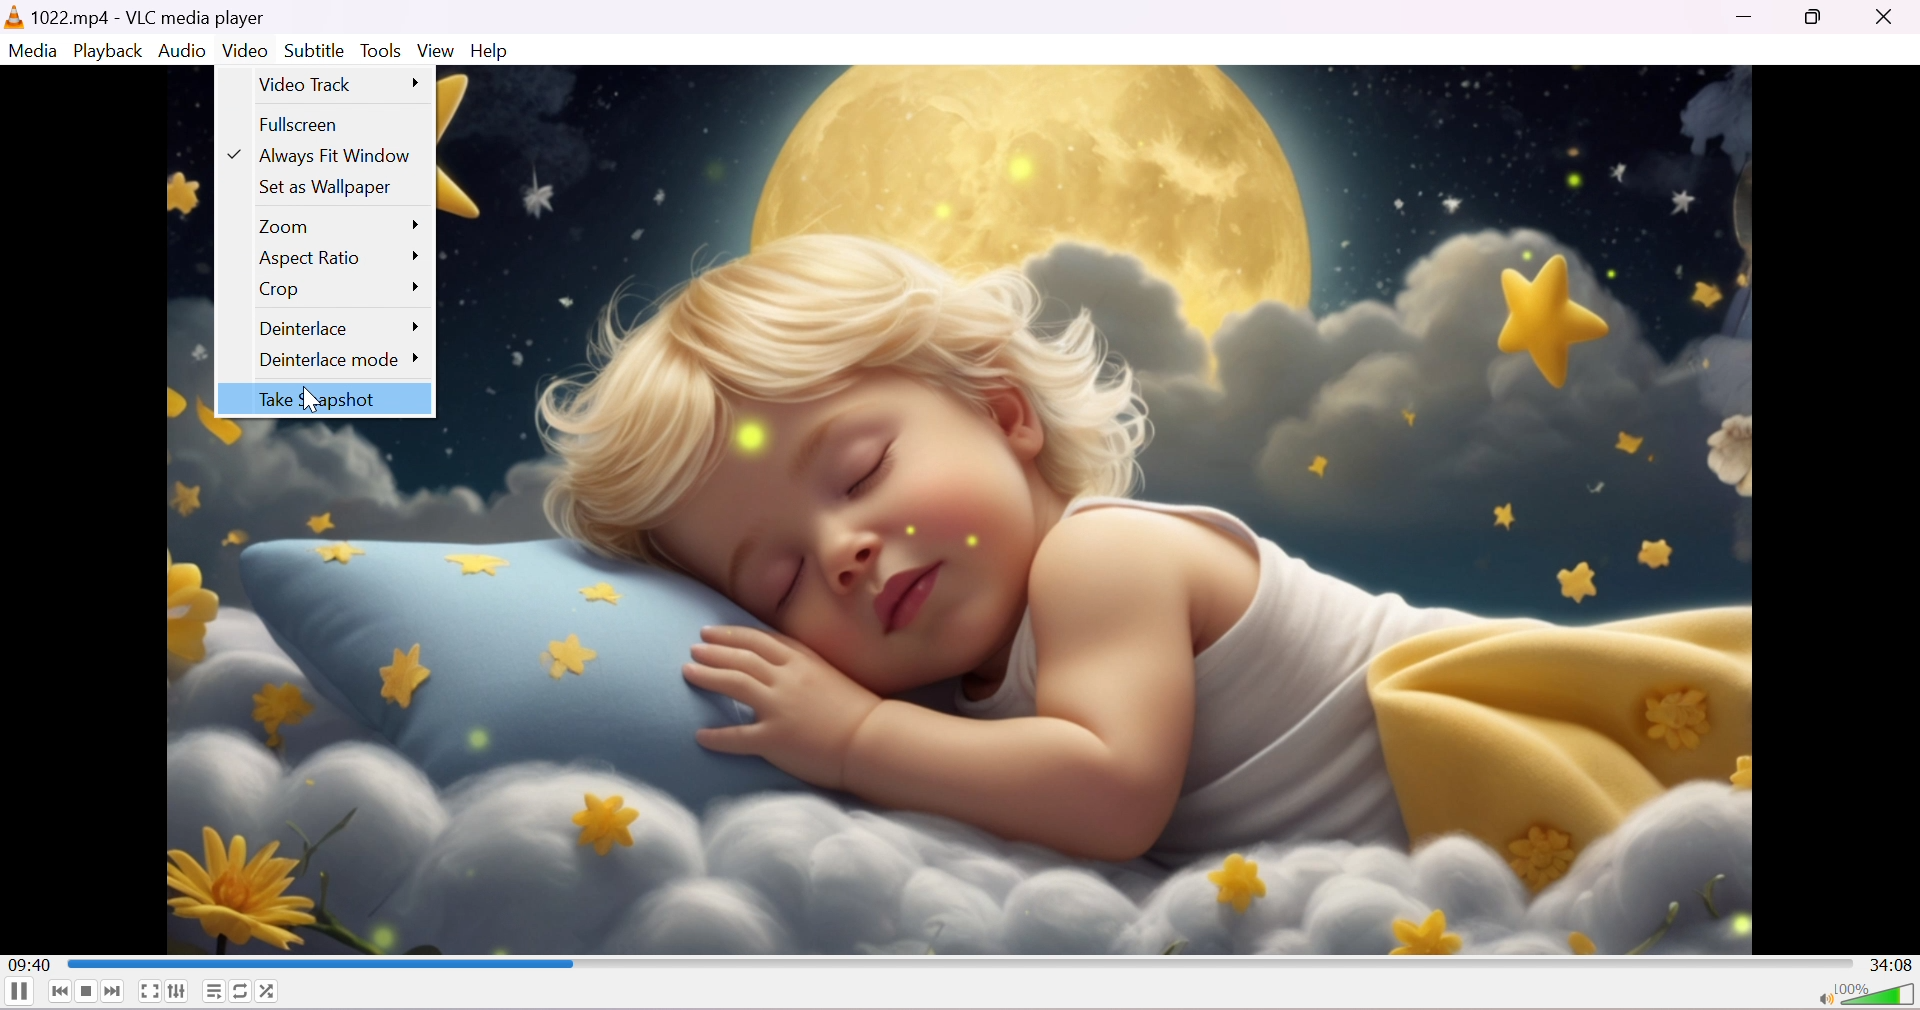  Describe the element at coordinates (336, 84) in the screenshot. I see `Video track` at that location.